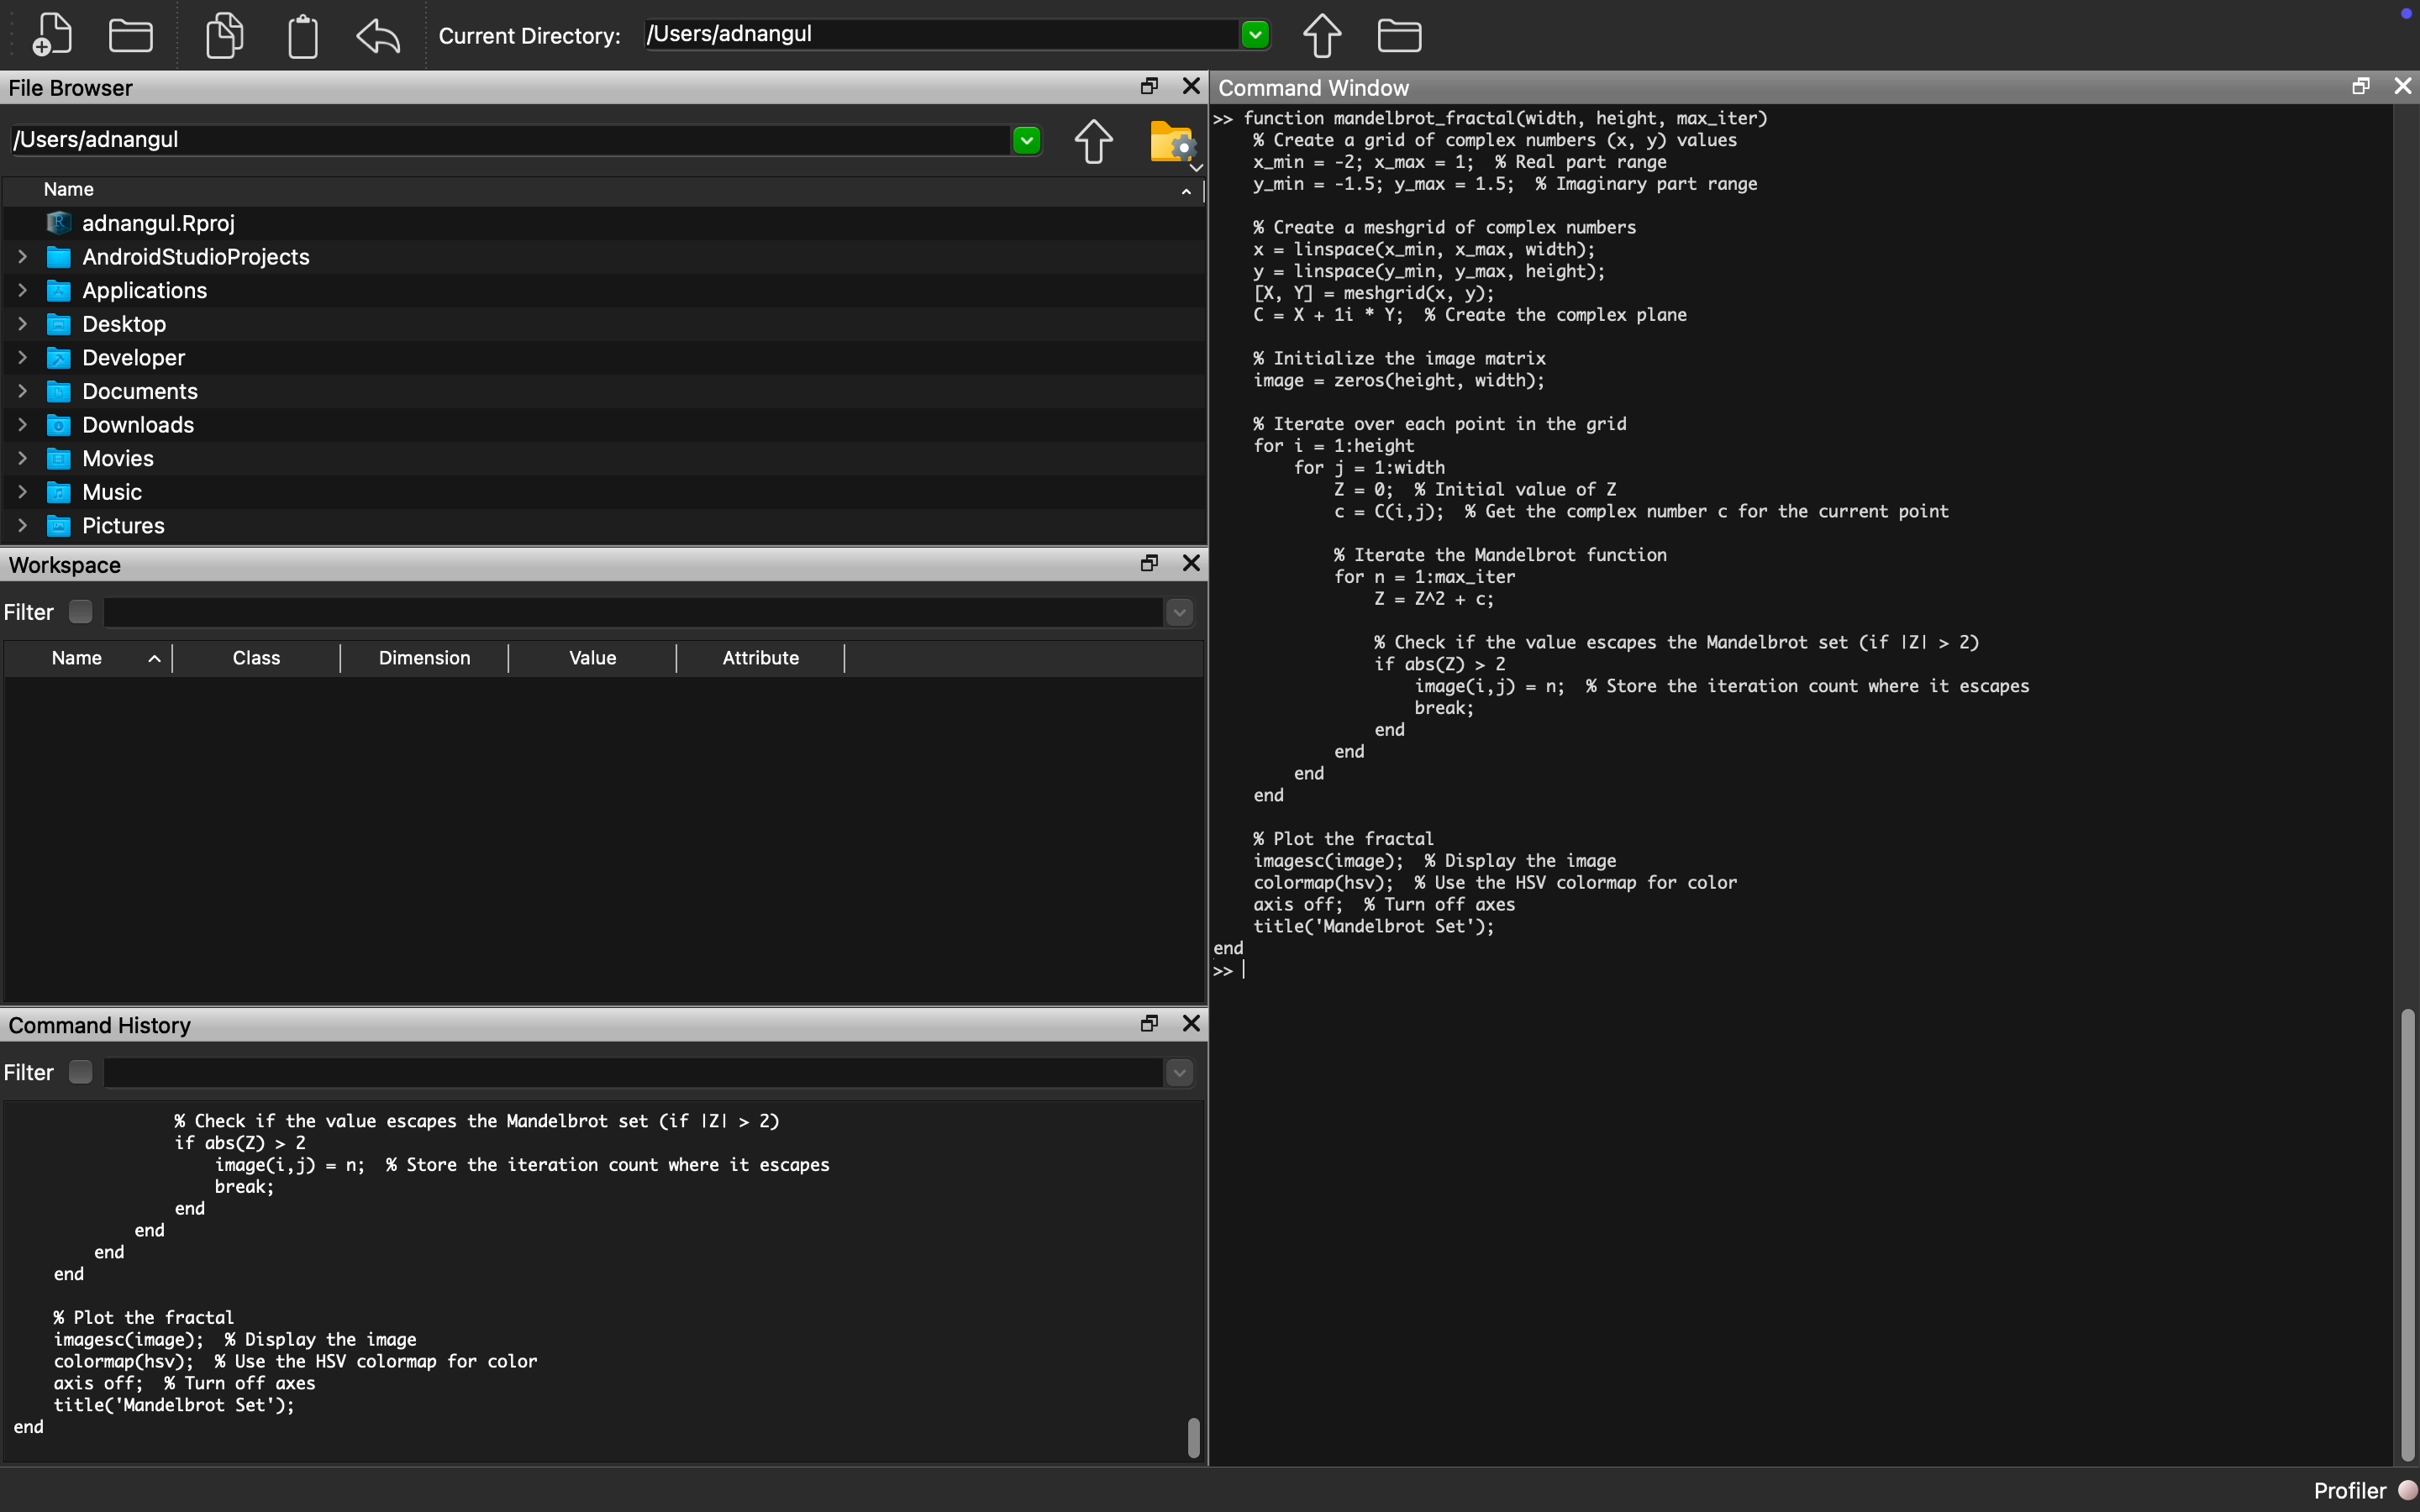 This screenshot has height=1512, width=2420. What do you see at coordinates (68, 188) in the screenshot?
I see `Name` at bounding box center [68, 188].